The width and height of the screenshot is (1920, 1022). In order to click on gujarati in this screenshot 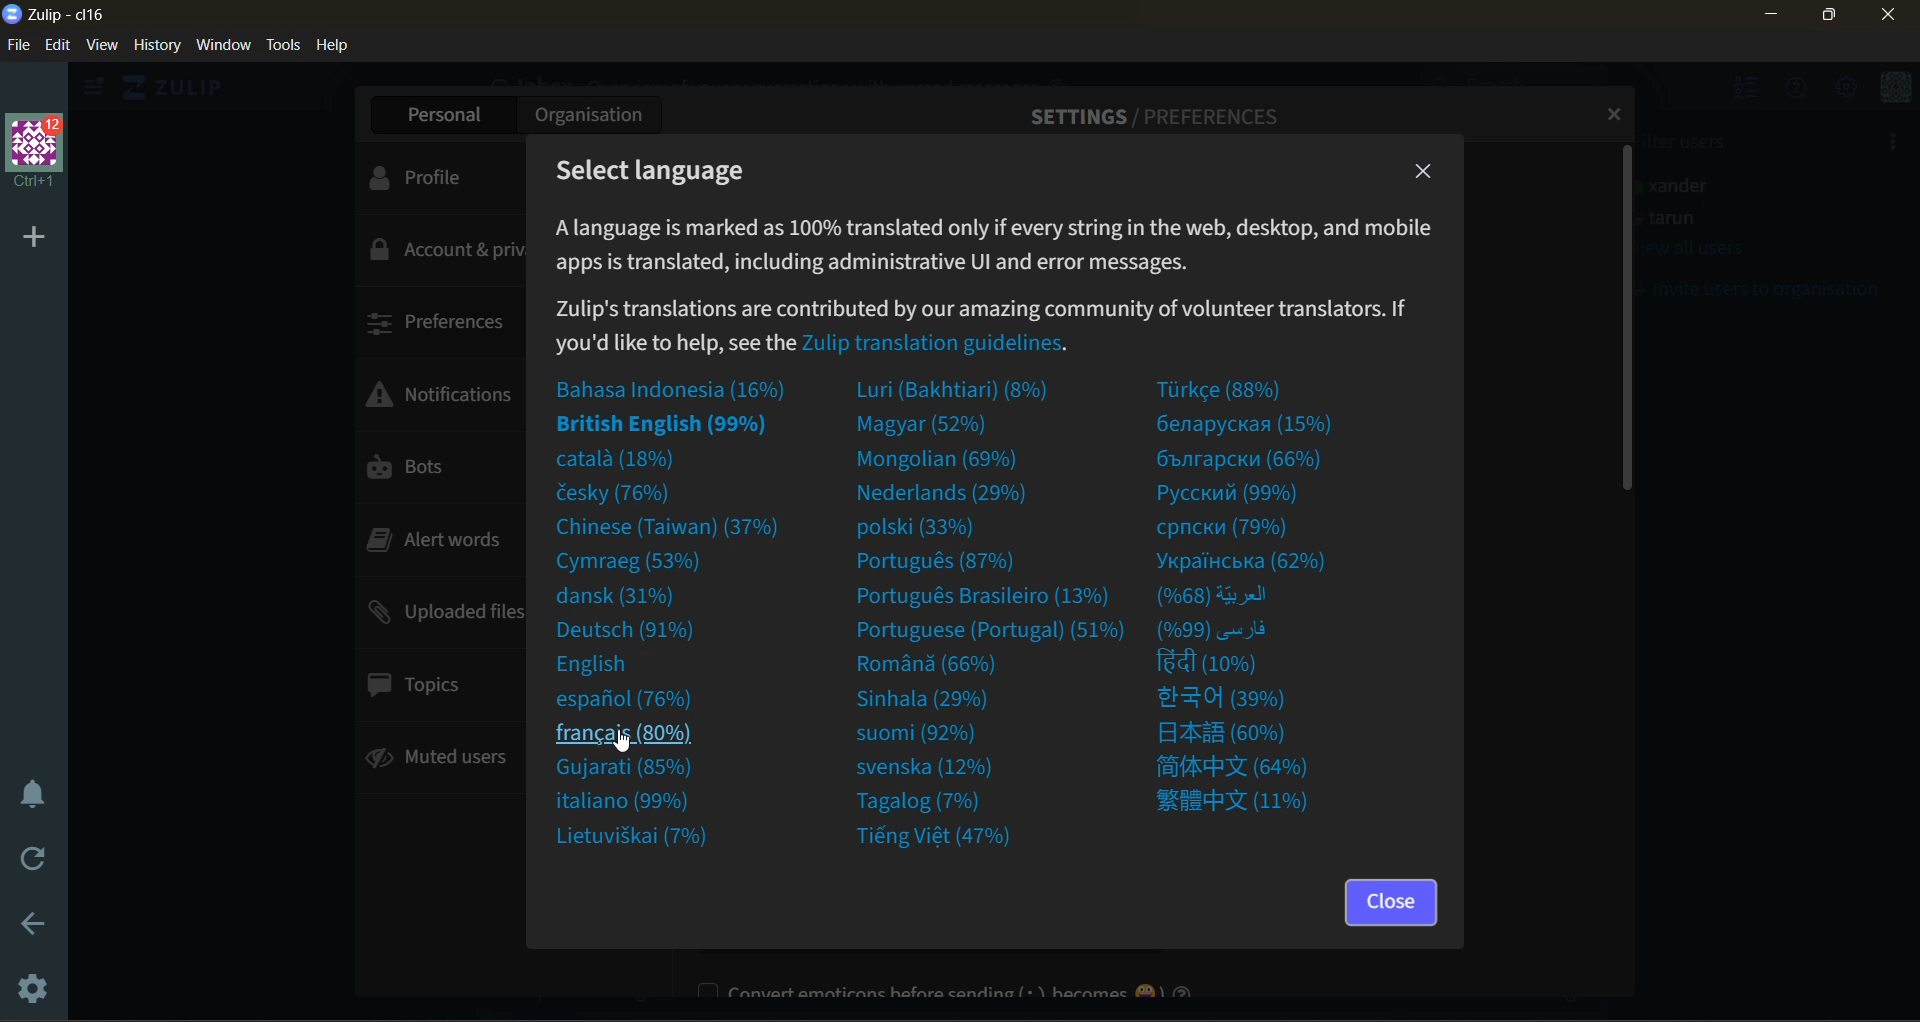, I will do `click(635, 765)`.